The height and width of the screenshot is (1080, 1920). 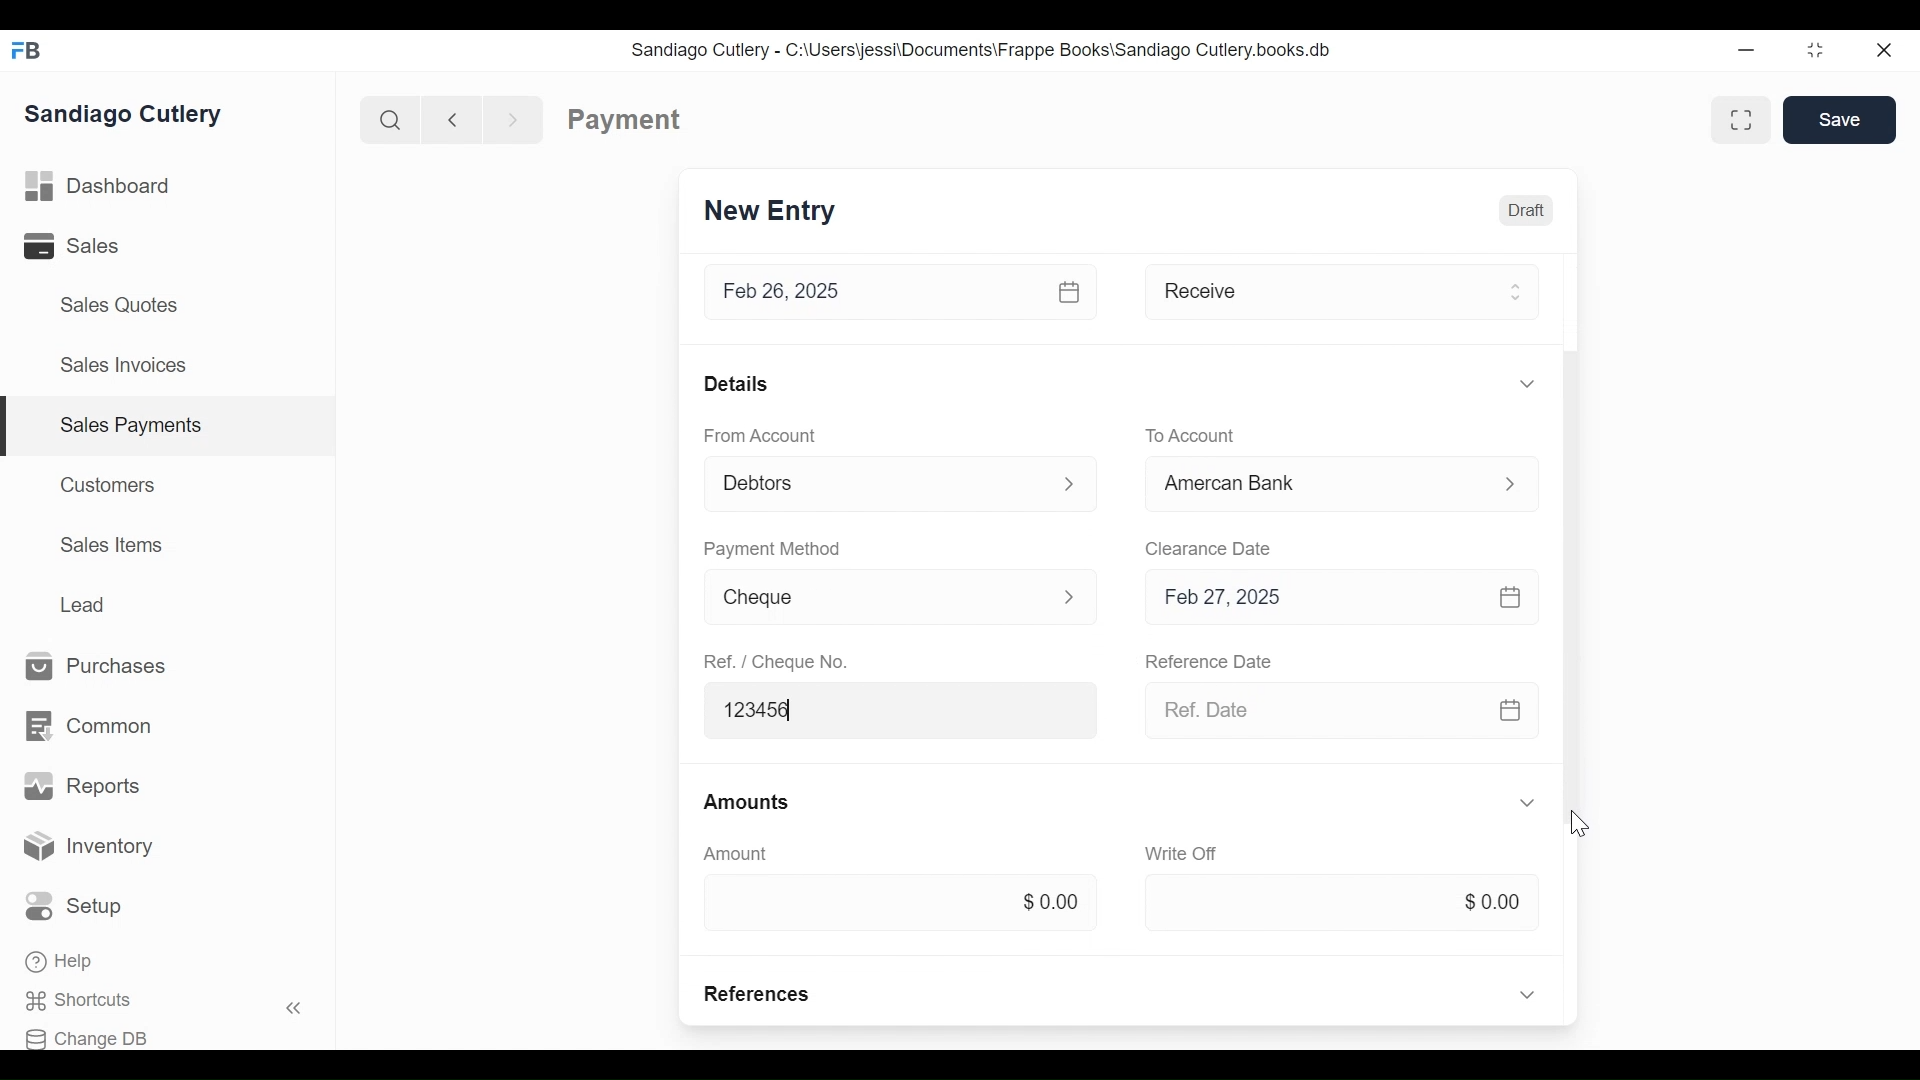 I want to click on Calendar, so click(x=1512, y=711).